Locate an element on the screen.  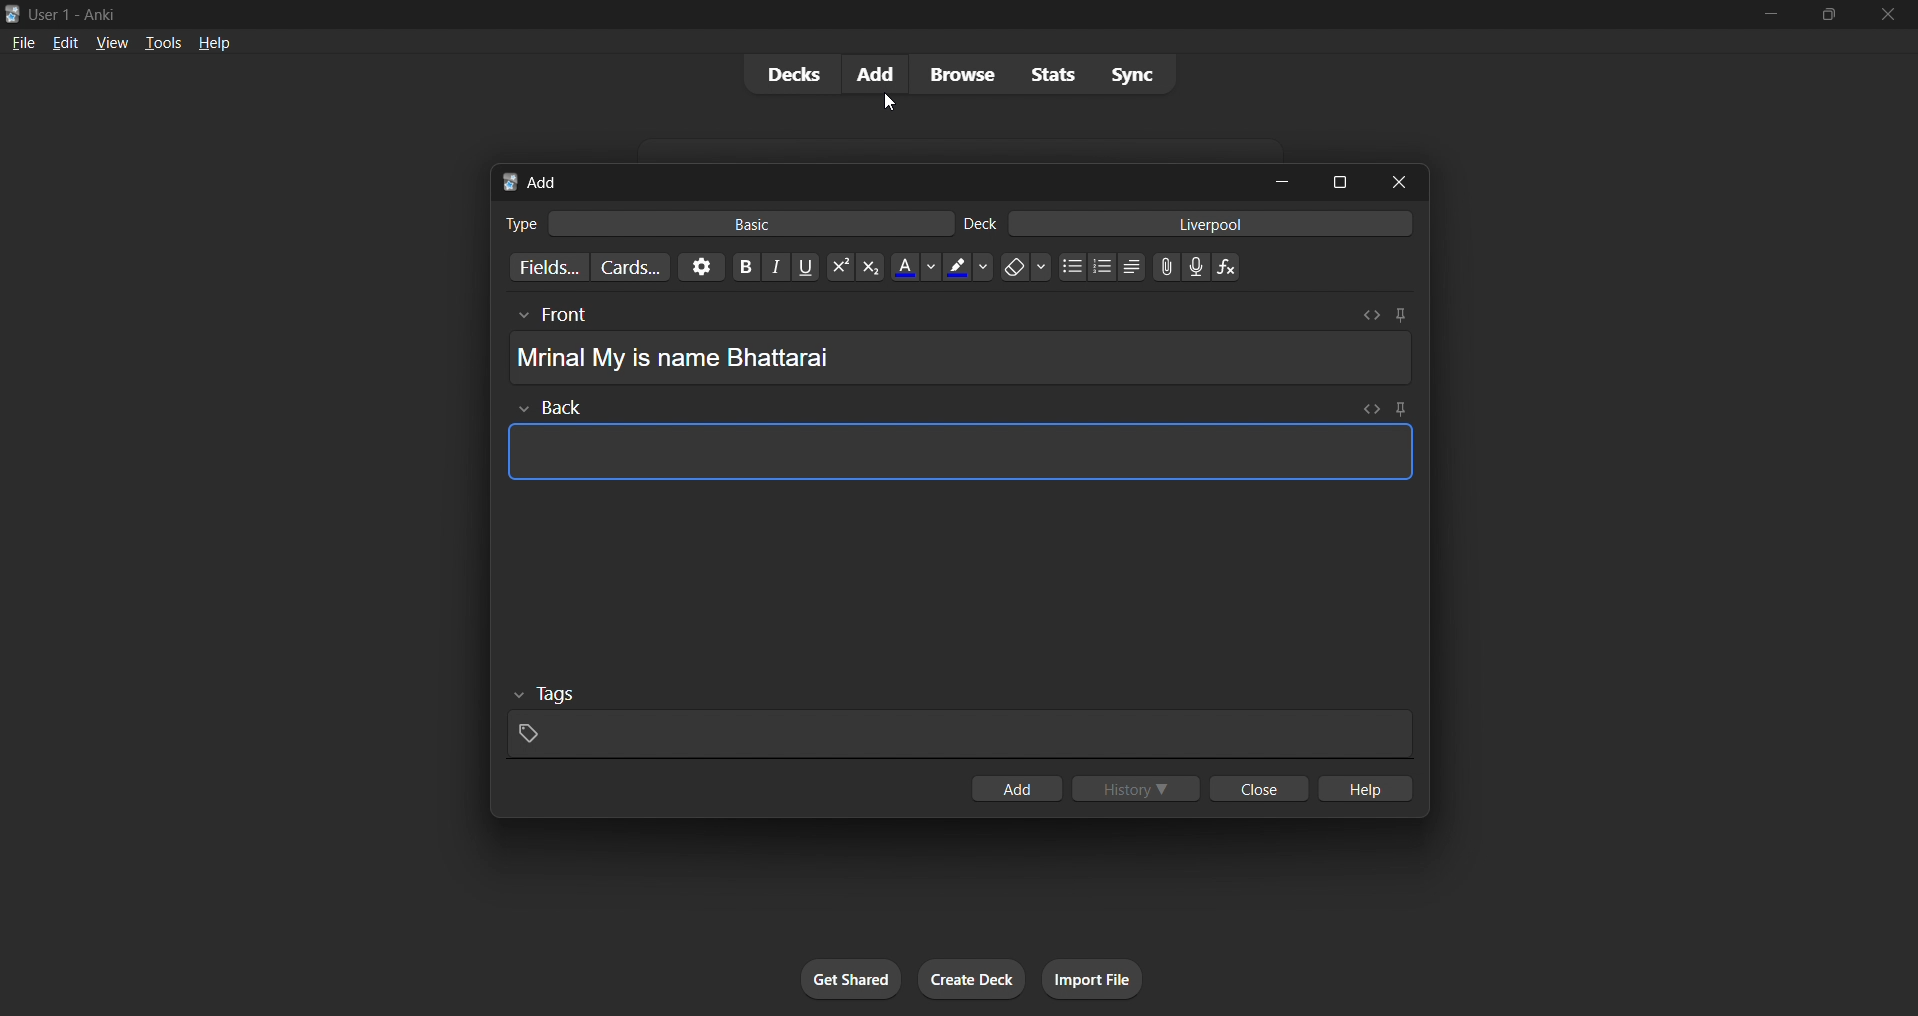
maximize is located at coordinates (1340, 181).